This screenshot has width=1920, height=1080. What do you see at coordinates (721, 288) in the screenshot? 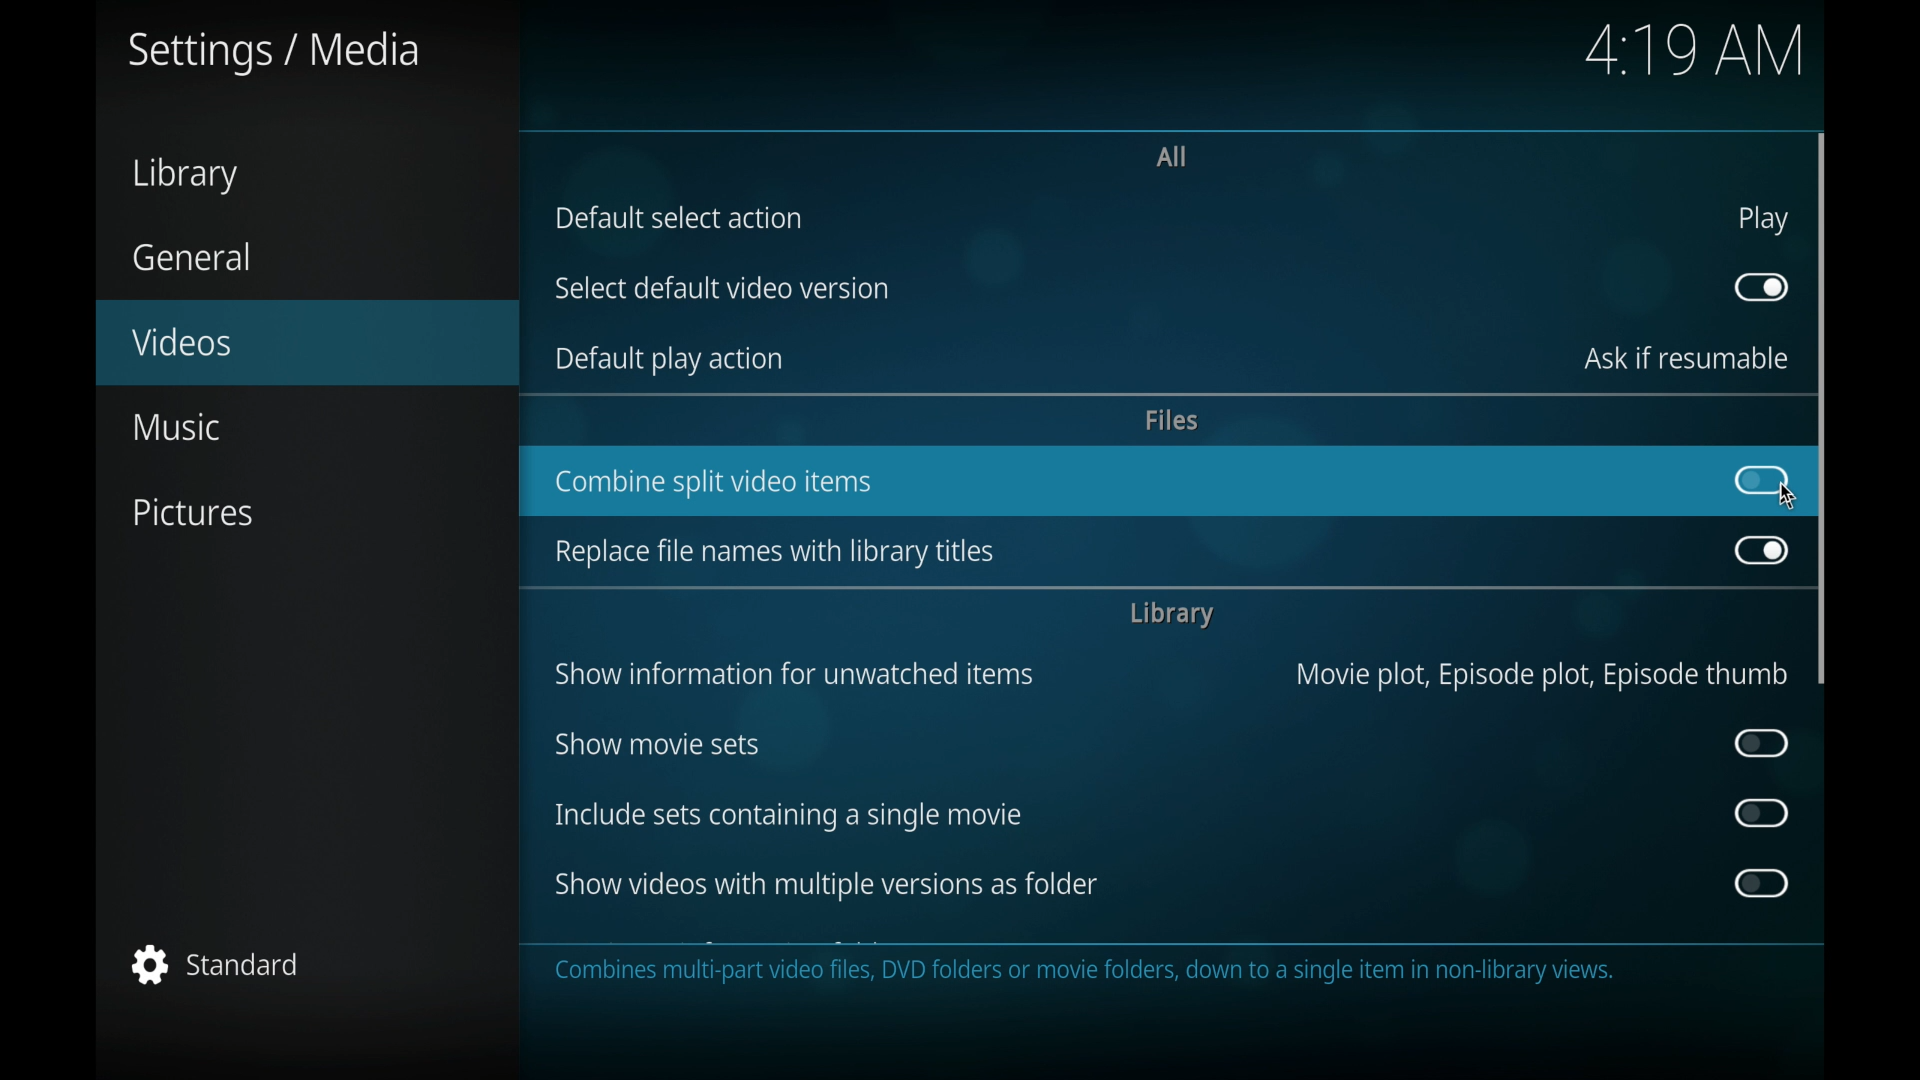
I see `select default video version` at bounding box center [721, 288].